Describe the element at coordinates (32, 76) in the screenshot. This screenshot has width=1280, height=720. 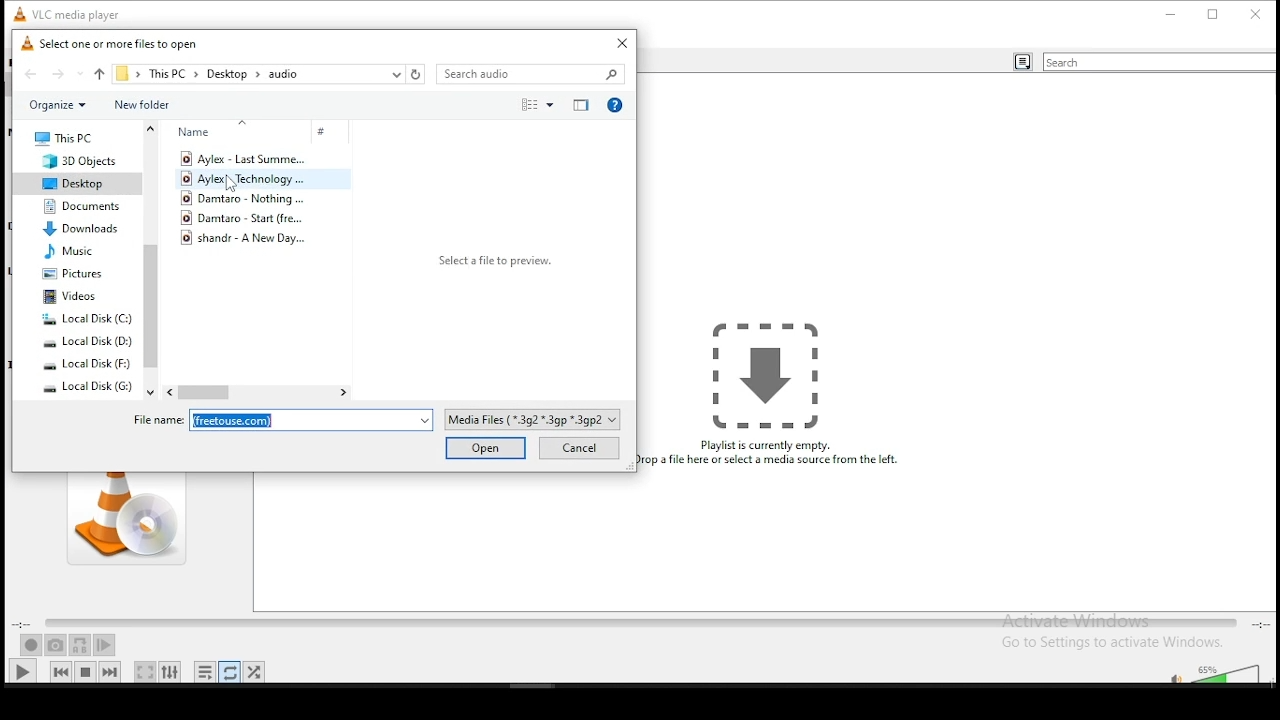
I see `back` at that location.